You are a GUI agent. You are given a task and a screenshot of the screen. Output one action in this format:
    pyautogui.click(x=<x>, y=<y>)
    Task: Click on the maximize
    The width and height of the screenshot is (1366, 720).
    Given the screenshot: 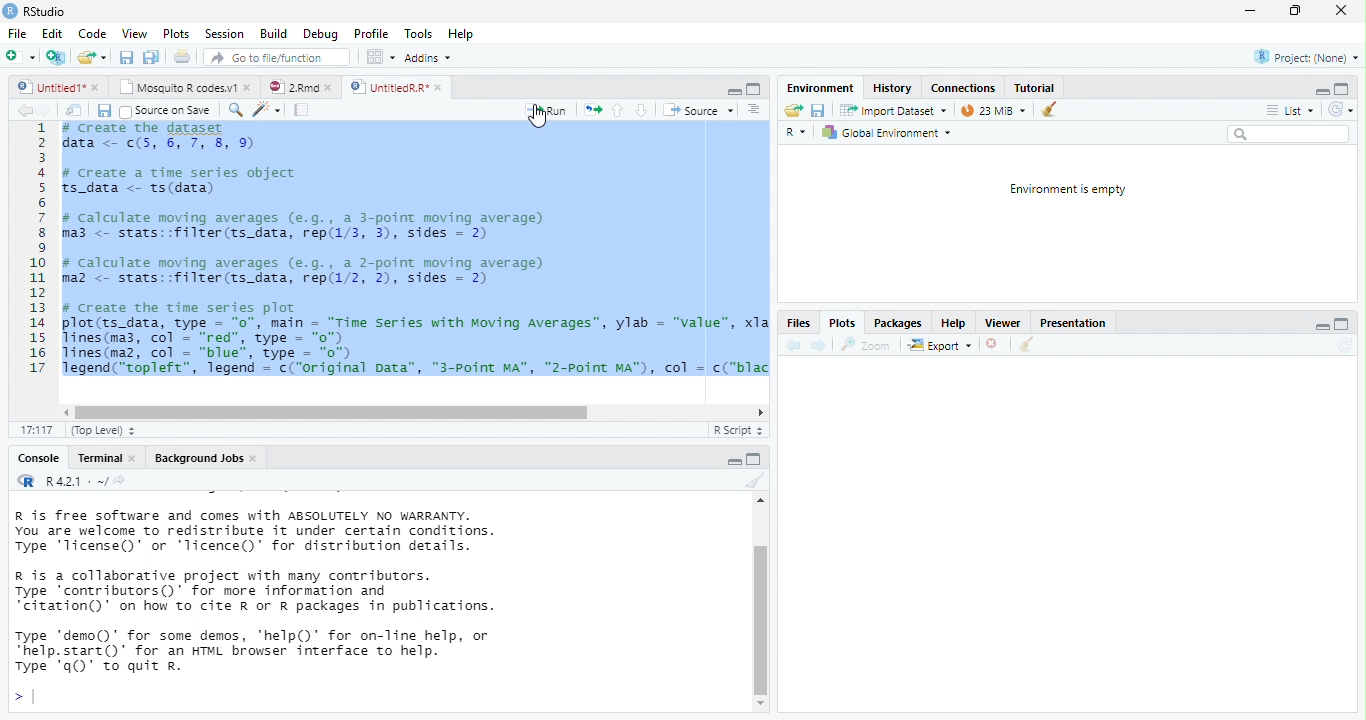 What is the action you would take?
    pyautogui.click(x=1295, y=11)
    